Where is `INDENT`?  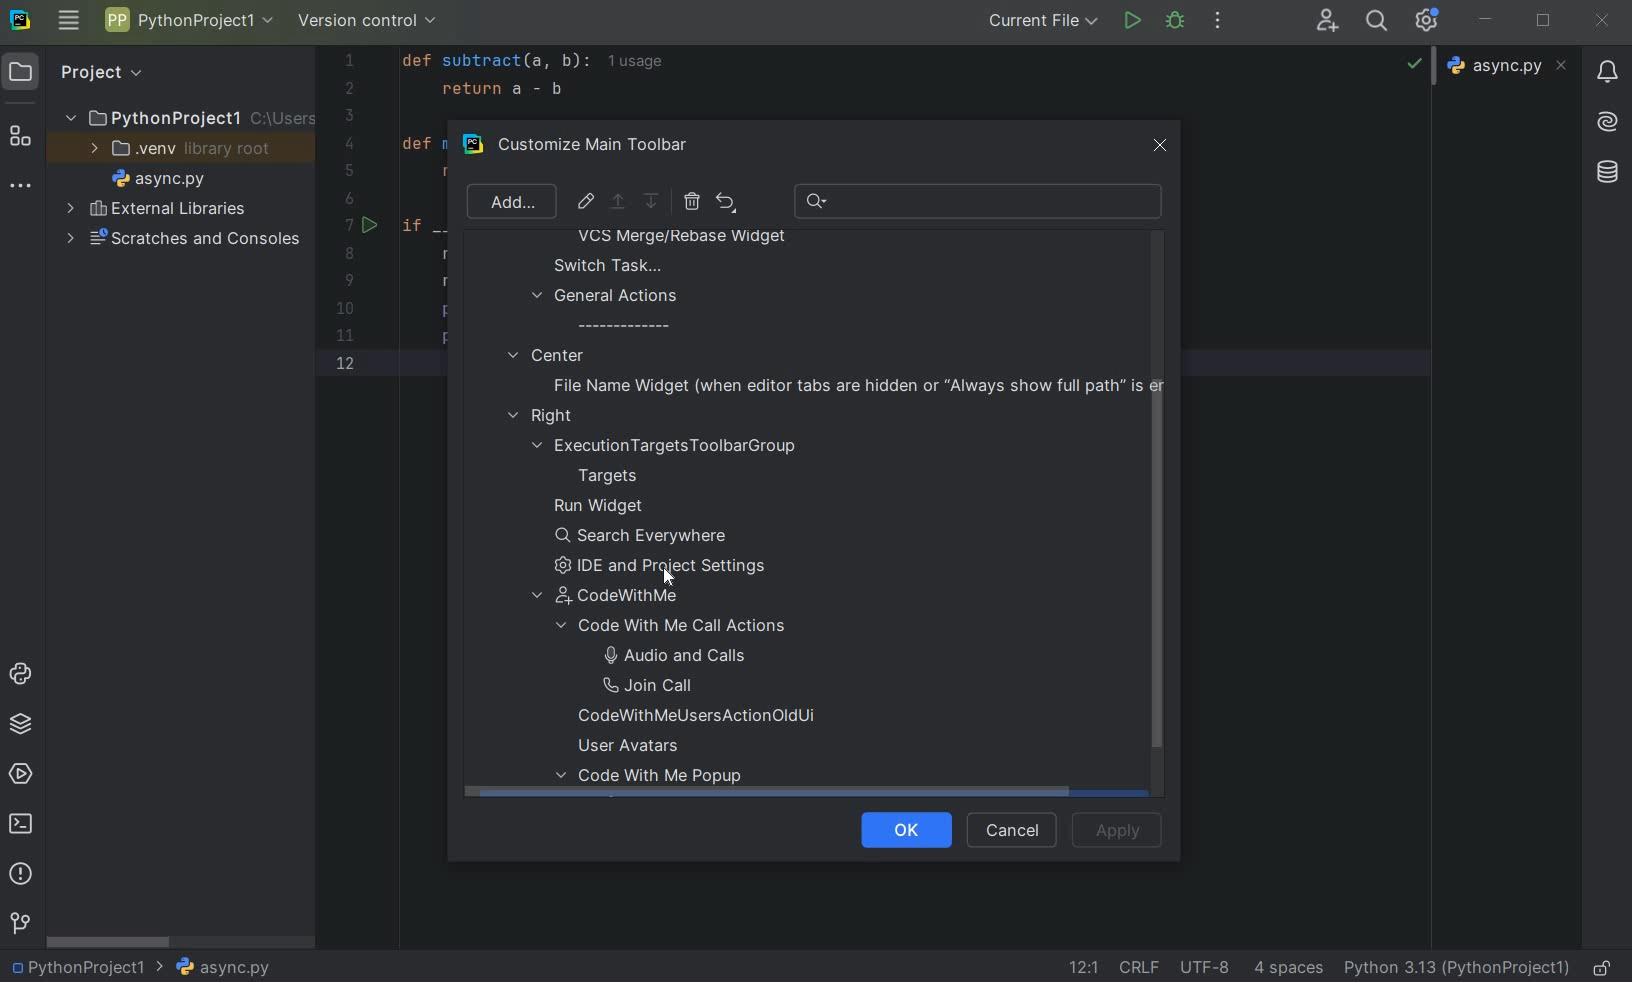 INDENT is located at coordinates (1286, 967).